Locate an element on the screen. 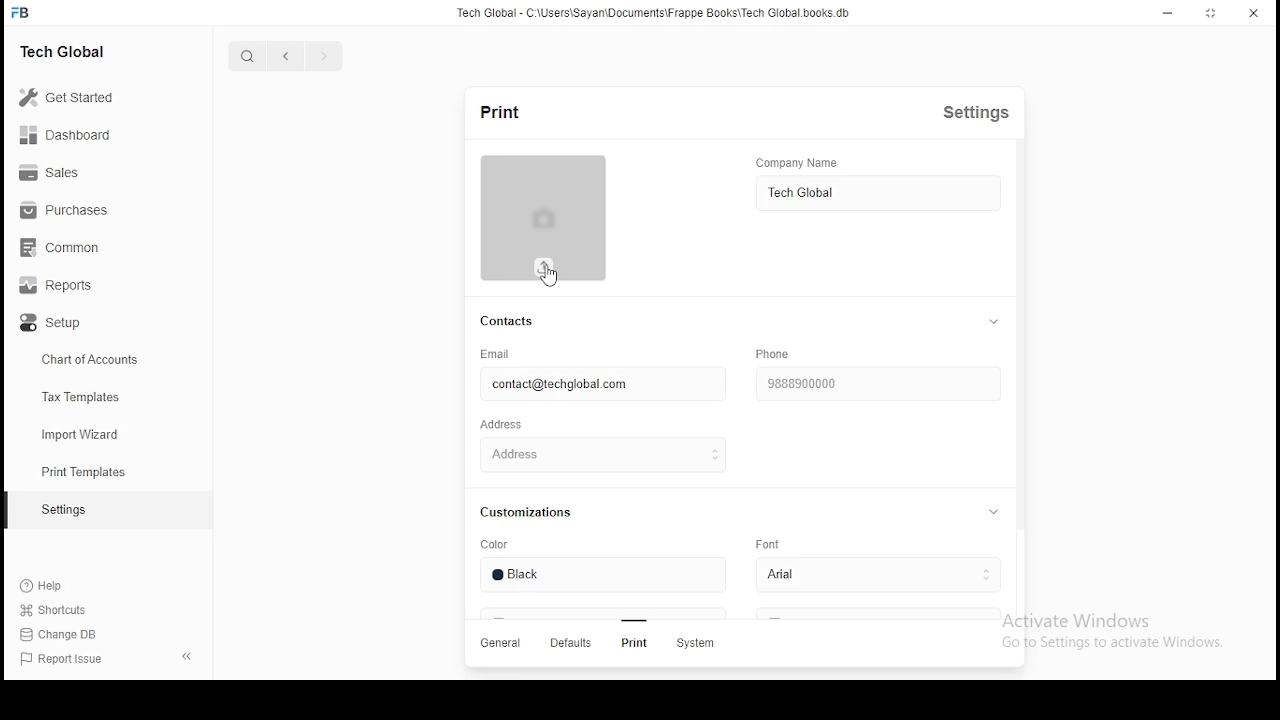  setup  is located at coordinates (83, 327).